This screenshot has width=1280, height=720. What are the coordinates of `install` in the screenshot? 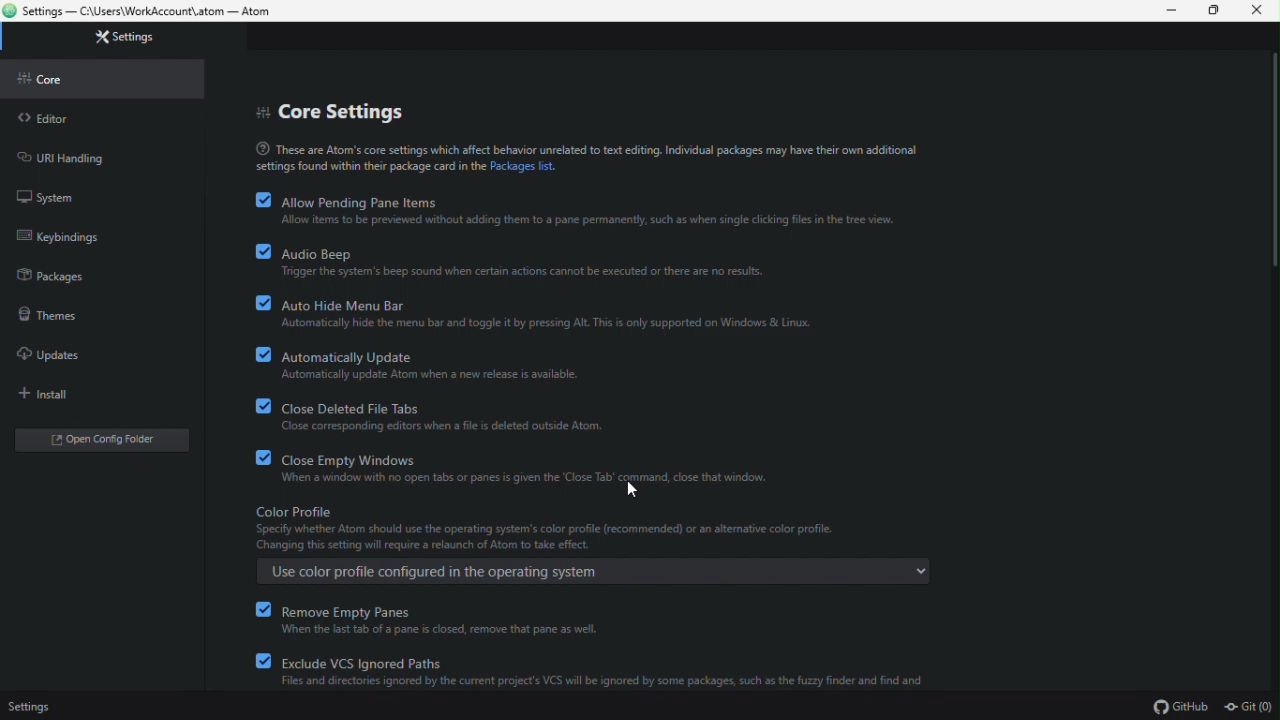 It's located at (51, 394).